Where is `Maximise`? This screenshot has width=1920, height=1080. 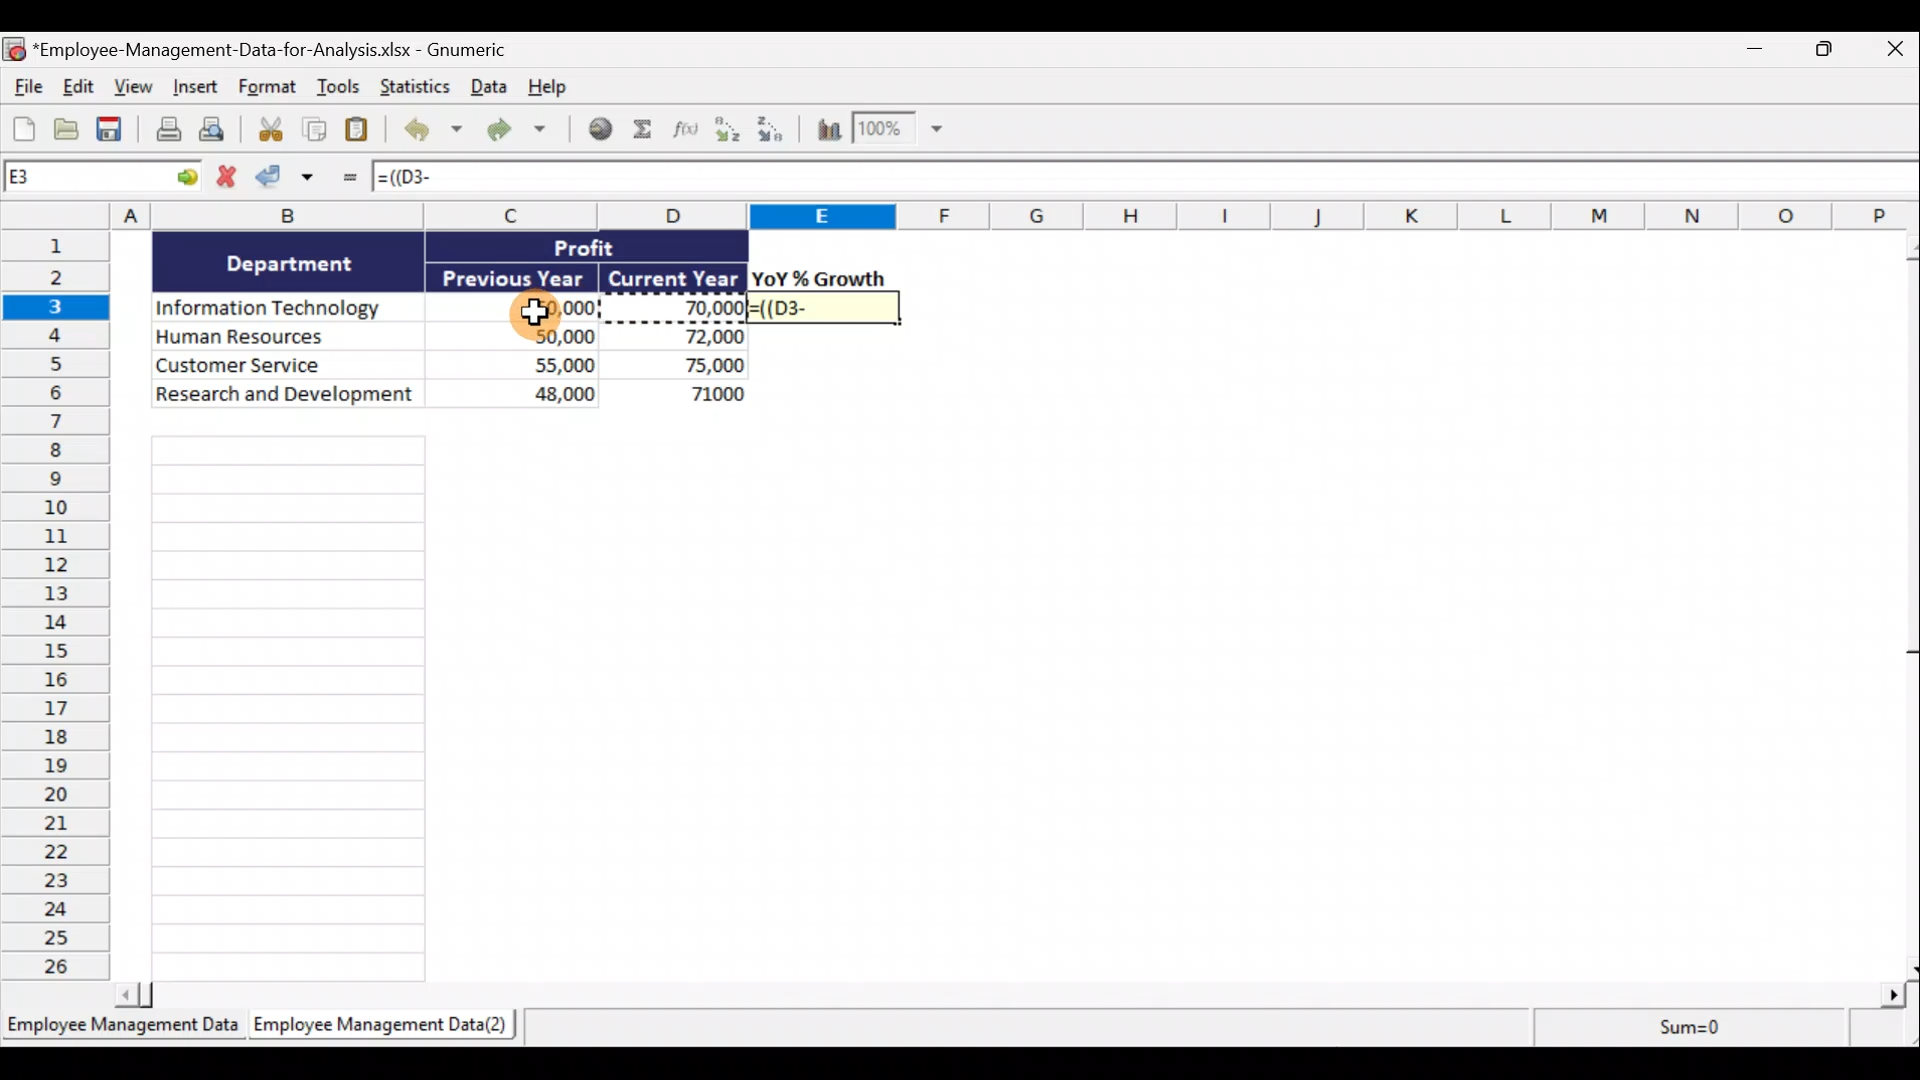 Maximise is located at coordinates (1831, 49).